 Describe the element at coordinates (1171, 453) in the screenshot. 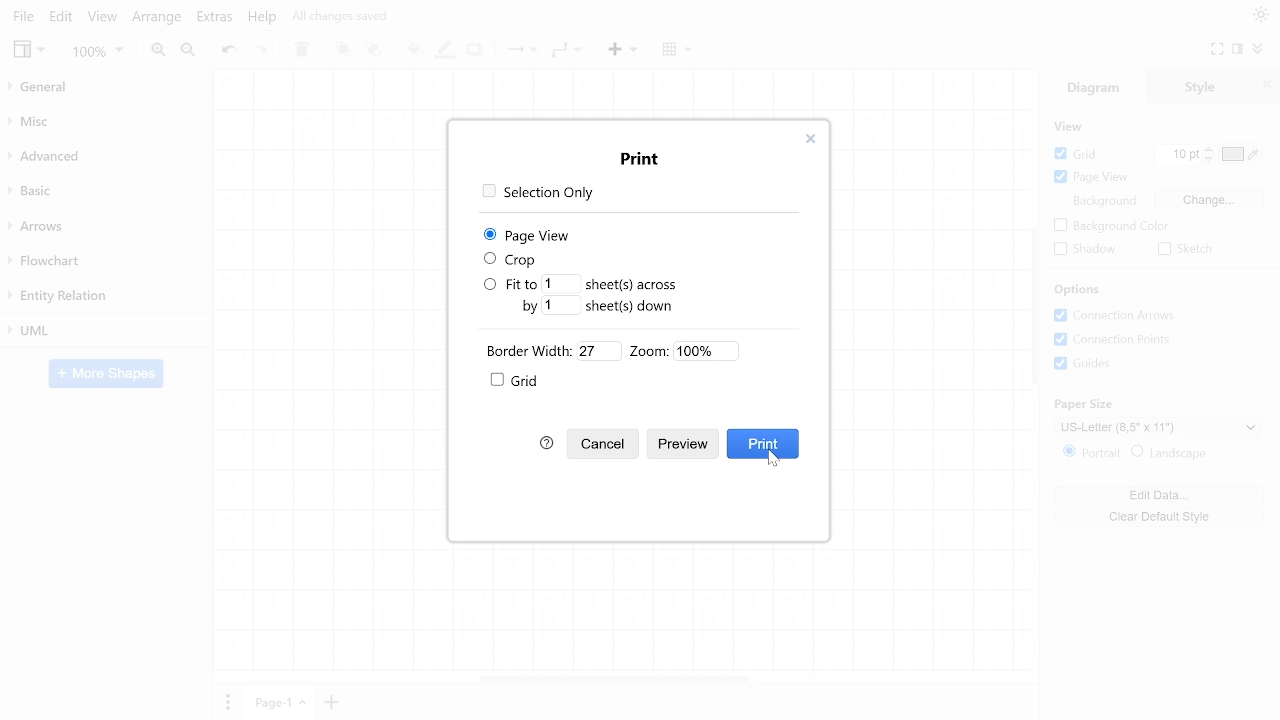

I see `Landscape` at that location.